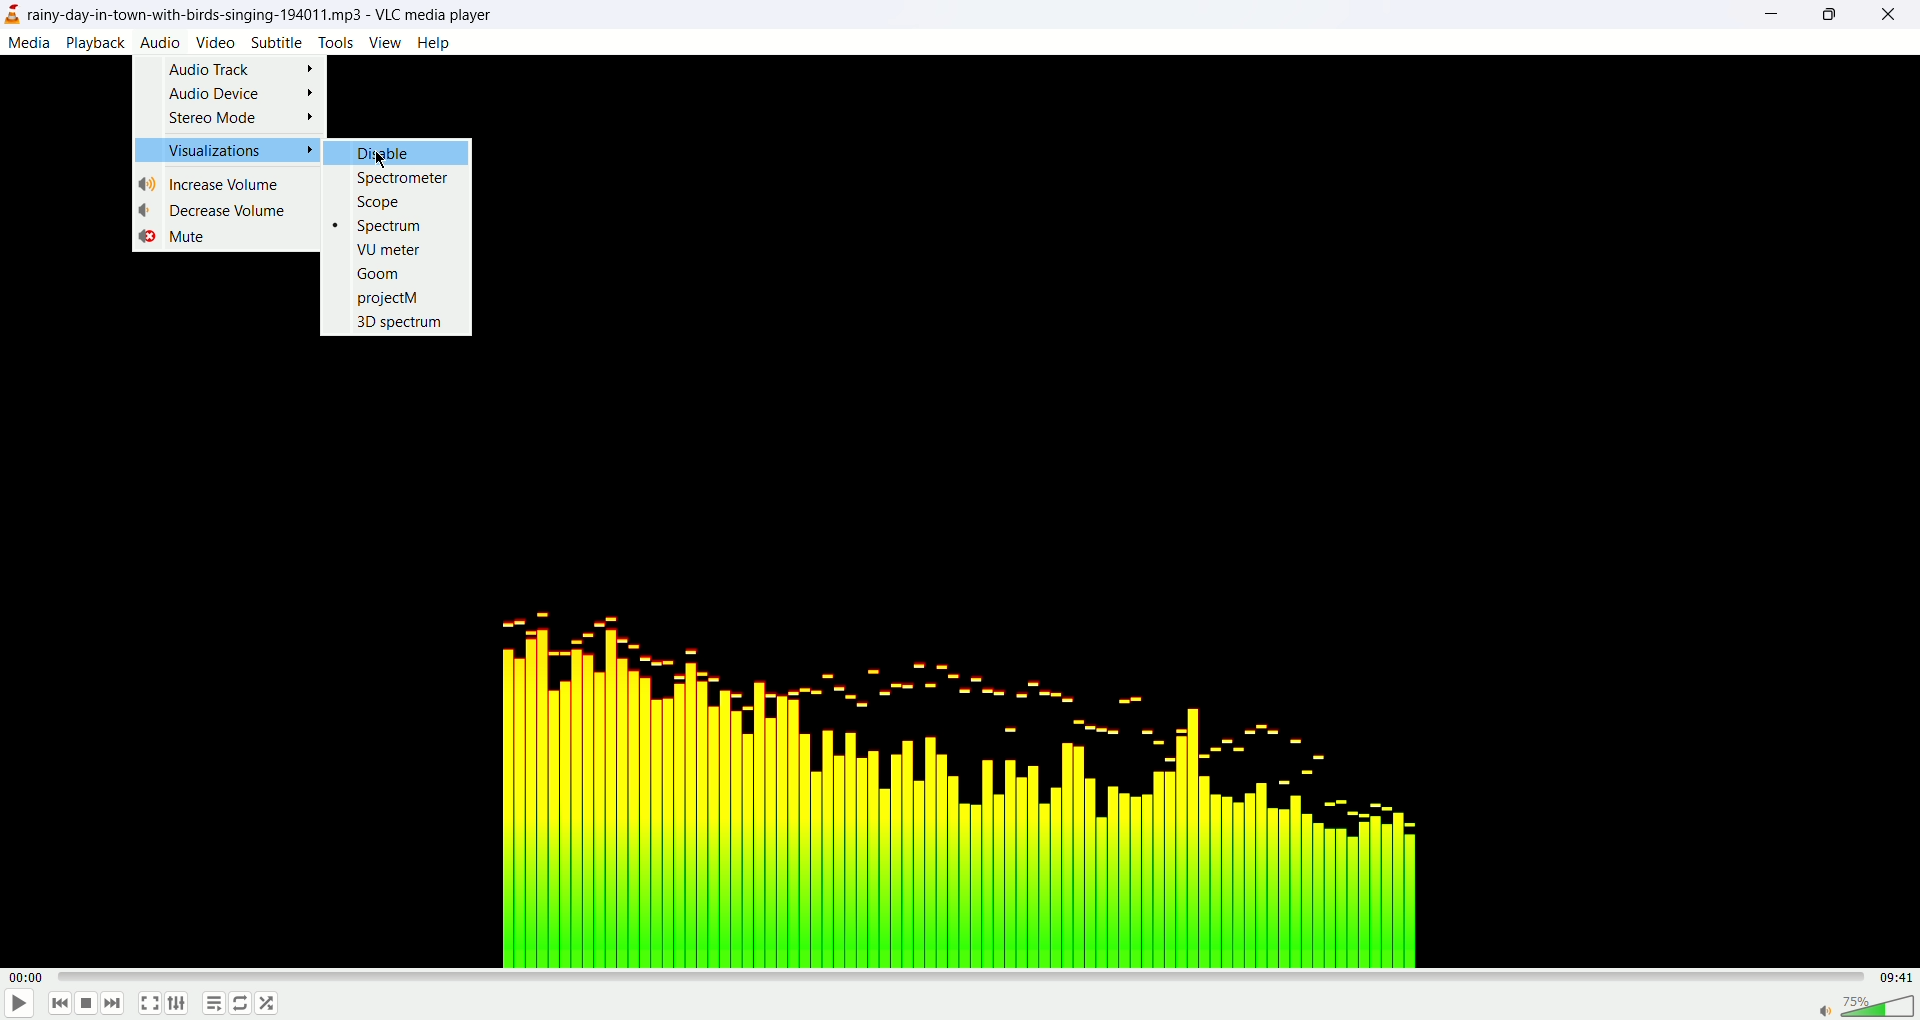 The height and width of the screenshot is (1020, 1920). I want to click on playback, so click(96, 43).